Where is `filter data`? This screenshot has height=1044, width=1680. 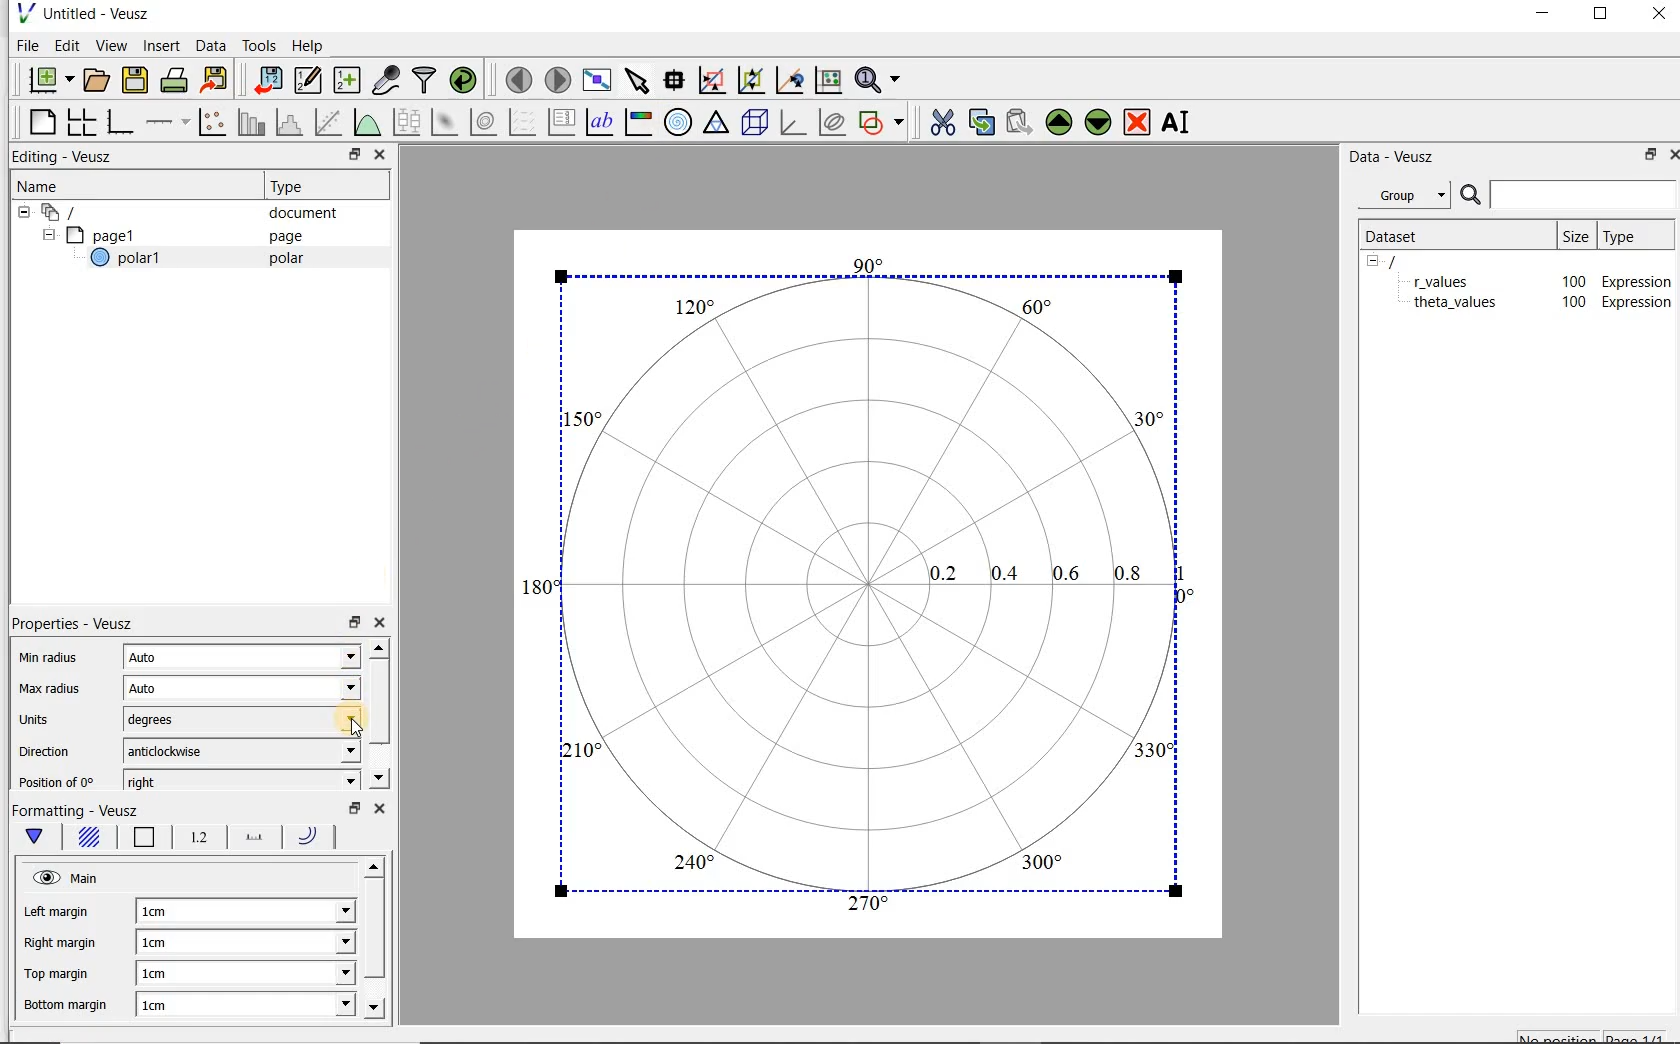
filter data is located at coordinates (425, 82).